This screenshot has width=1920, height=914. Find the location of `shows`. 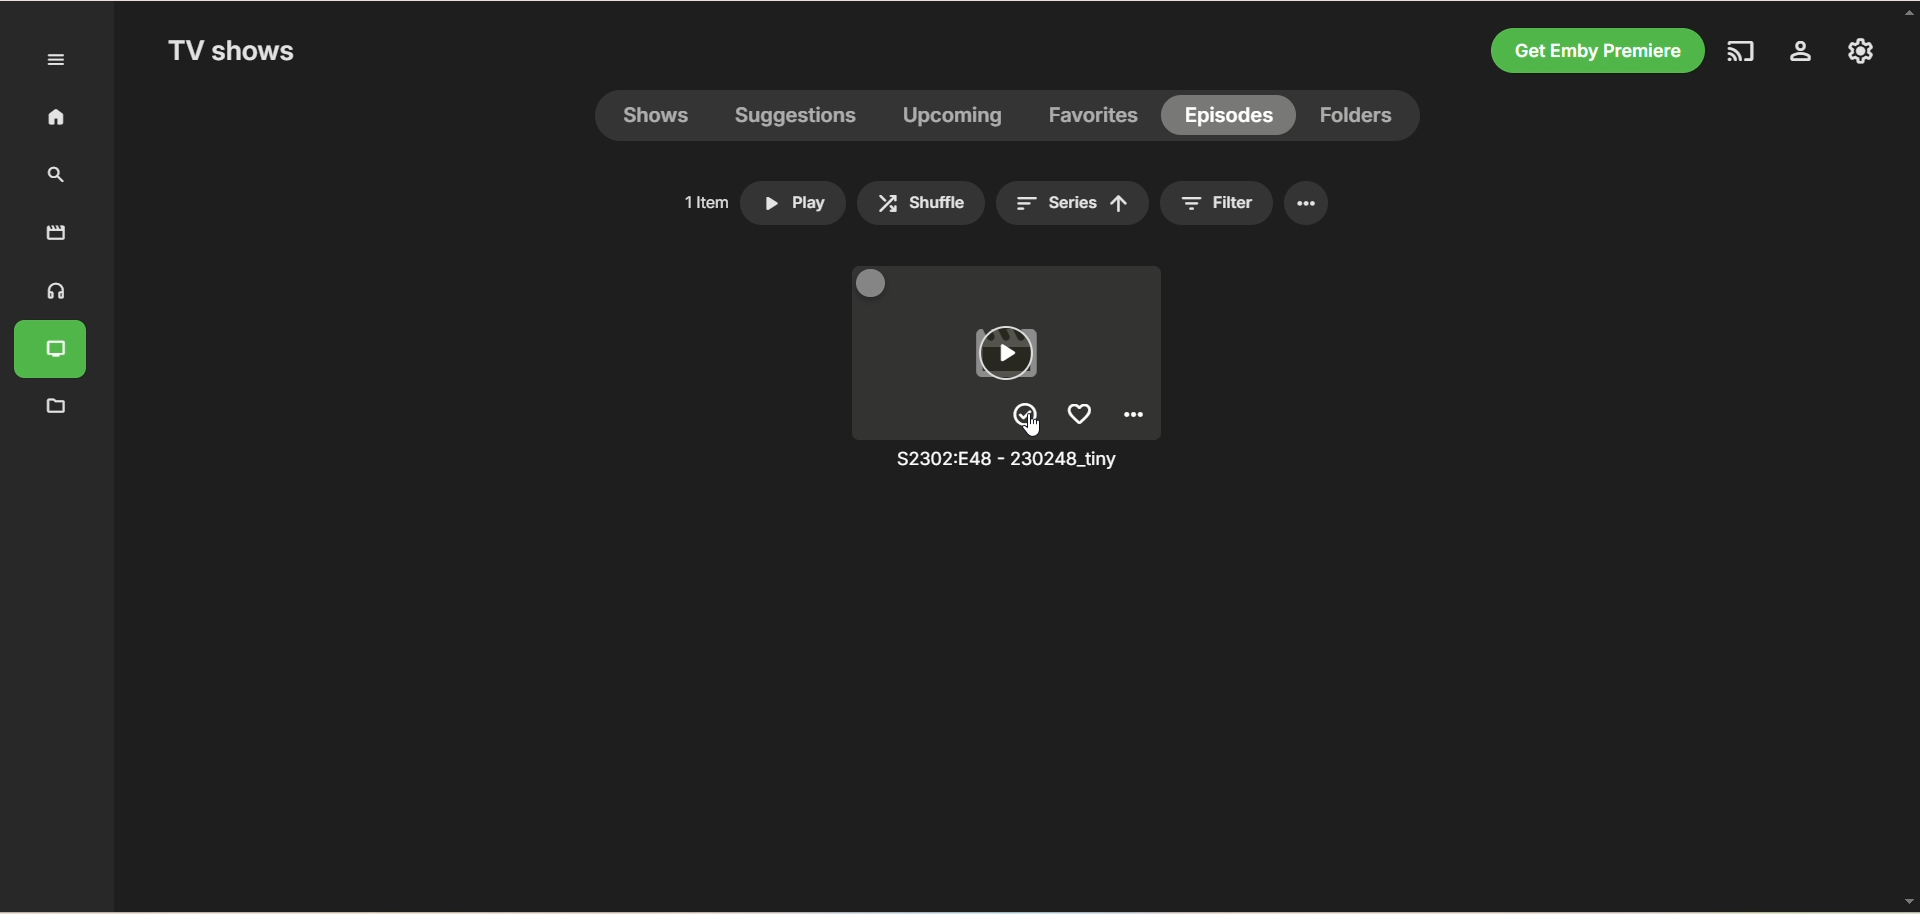

shows is located at coordinates (662, 118).